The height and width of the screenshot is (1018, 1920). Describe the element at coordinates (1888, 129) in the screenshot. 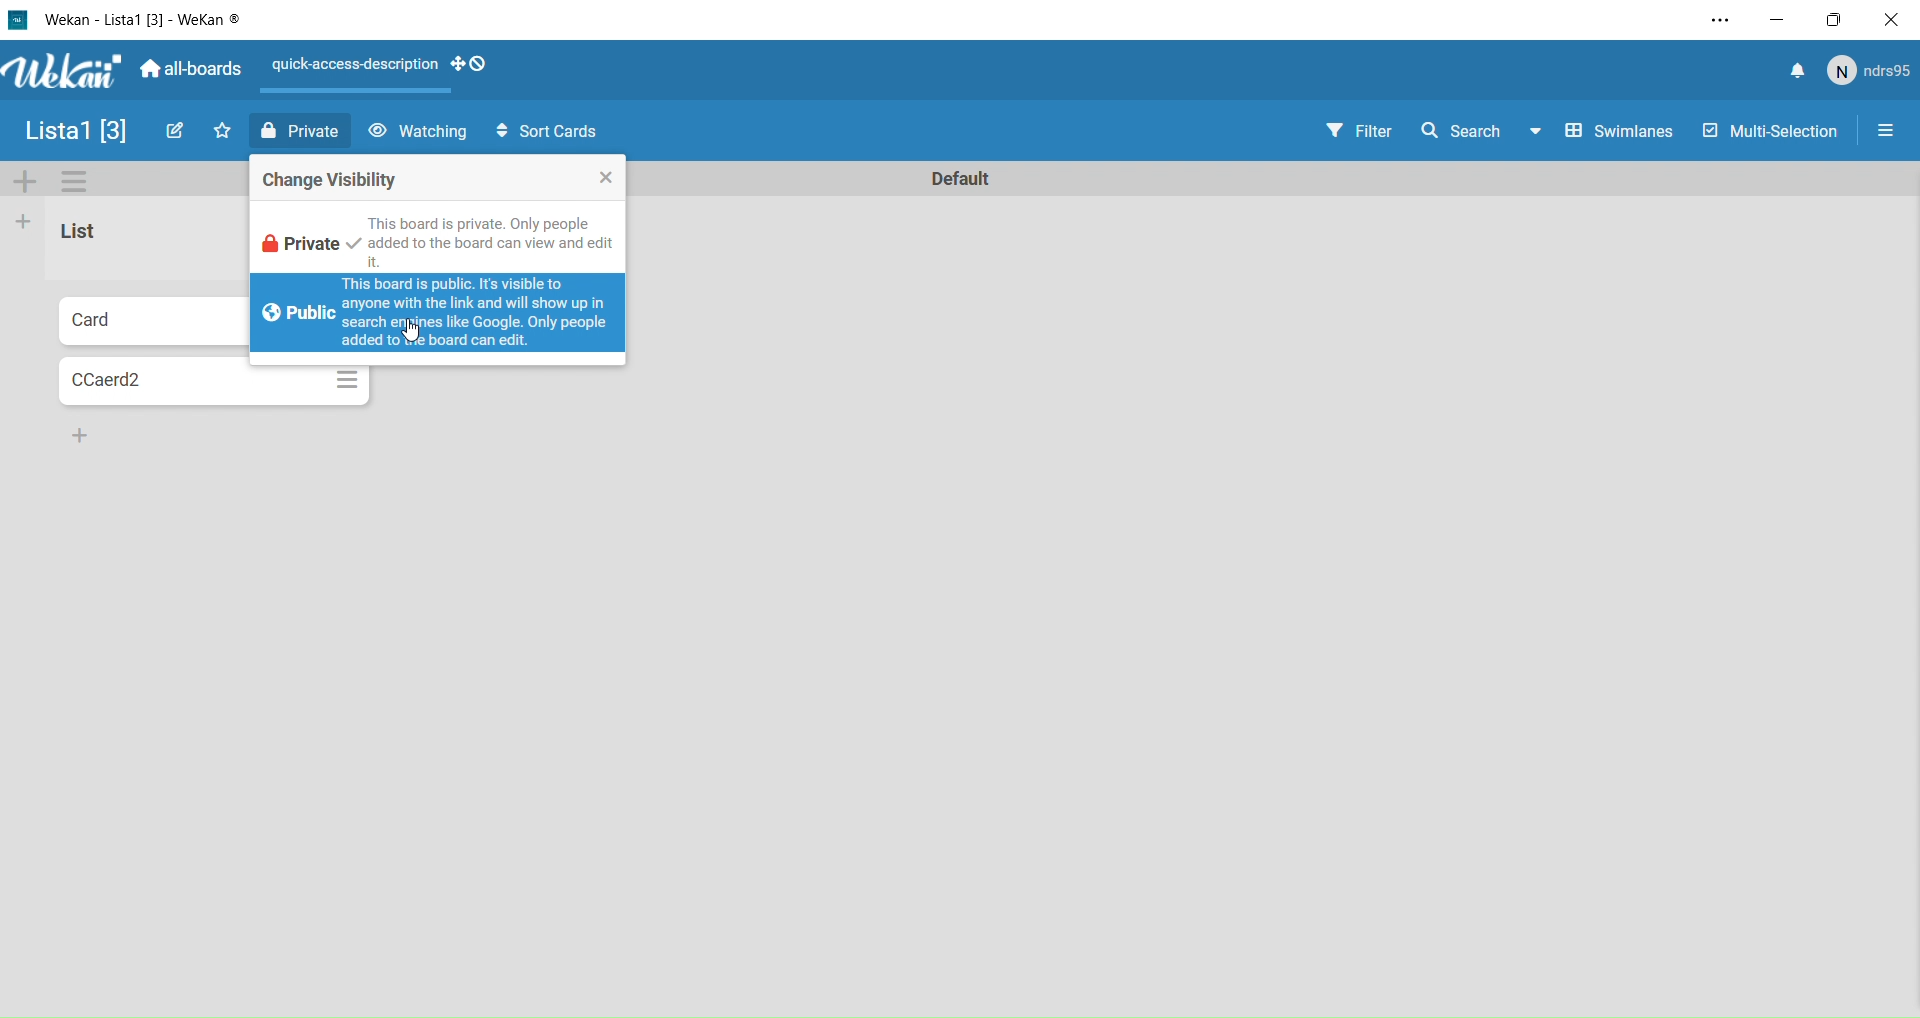

I see `Options` at that location.